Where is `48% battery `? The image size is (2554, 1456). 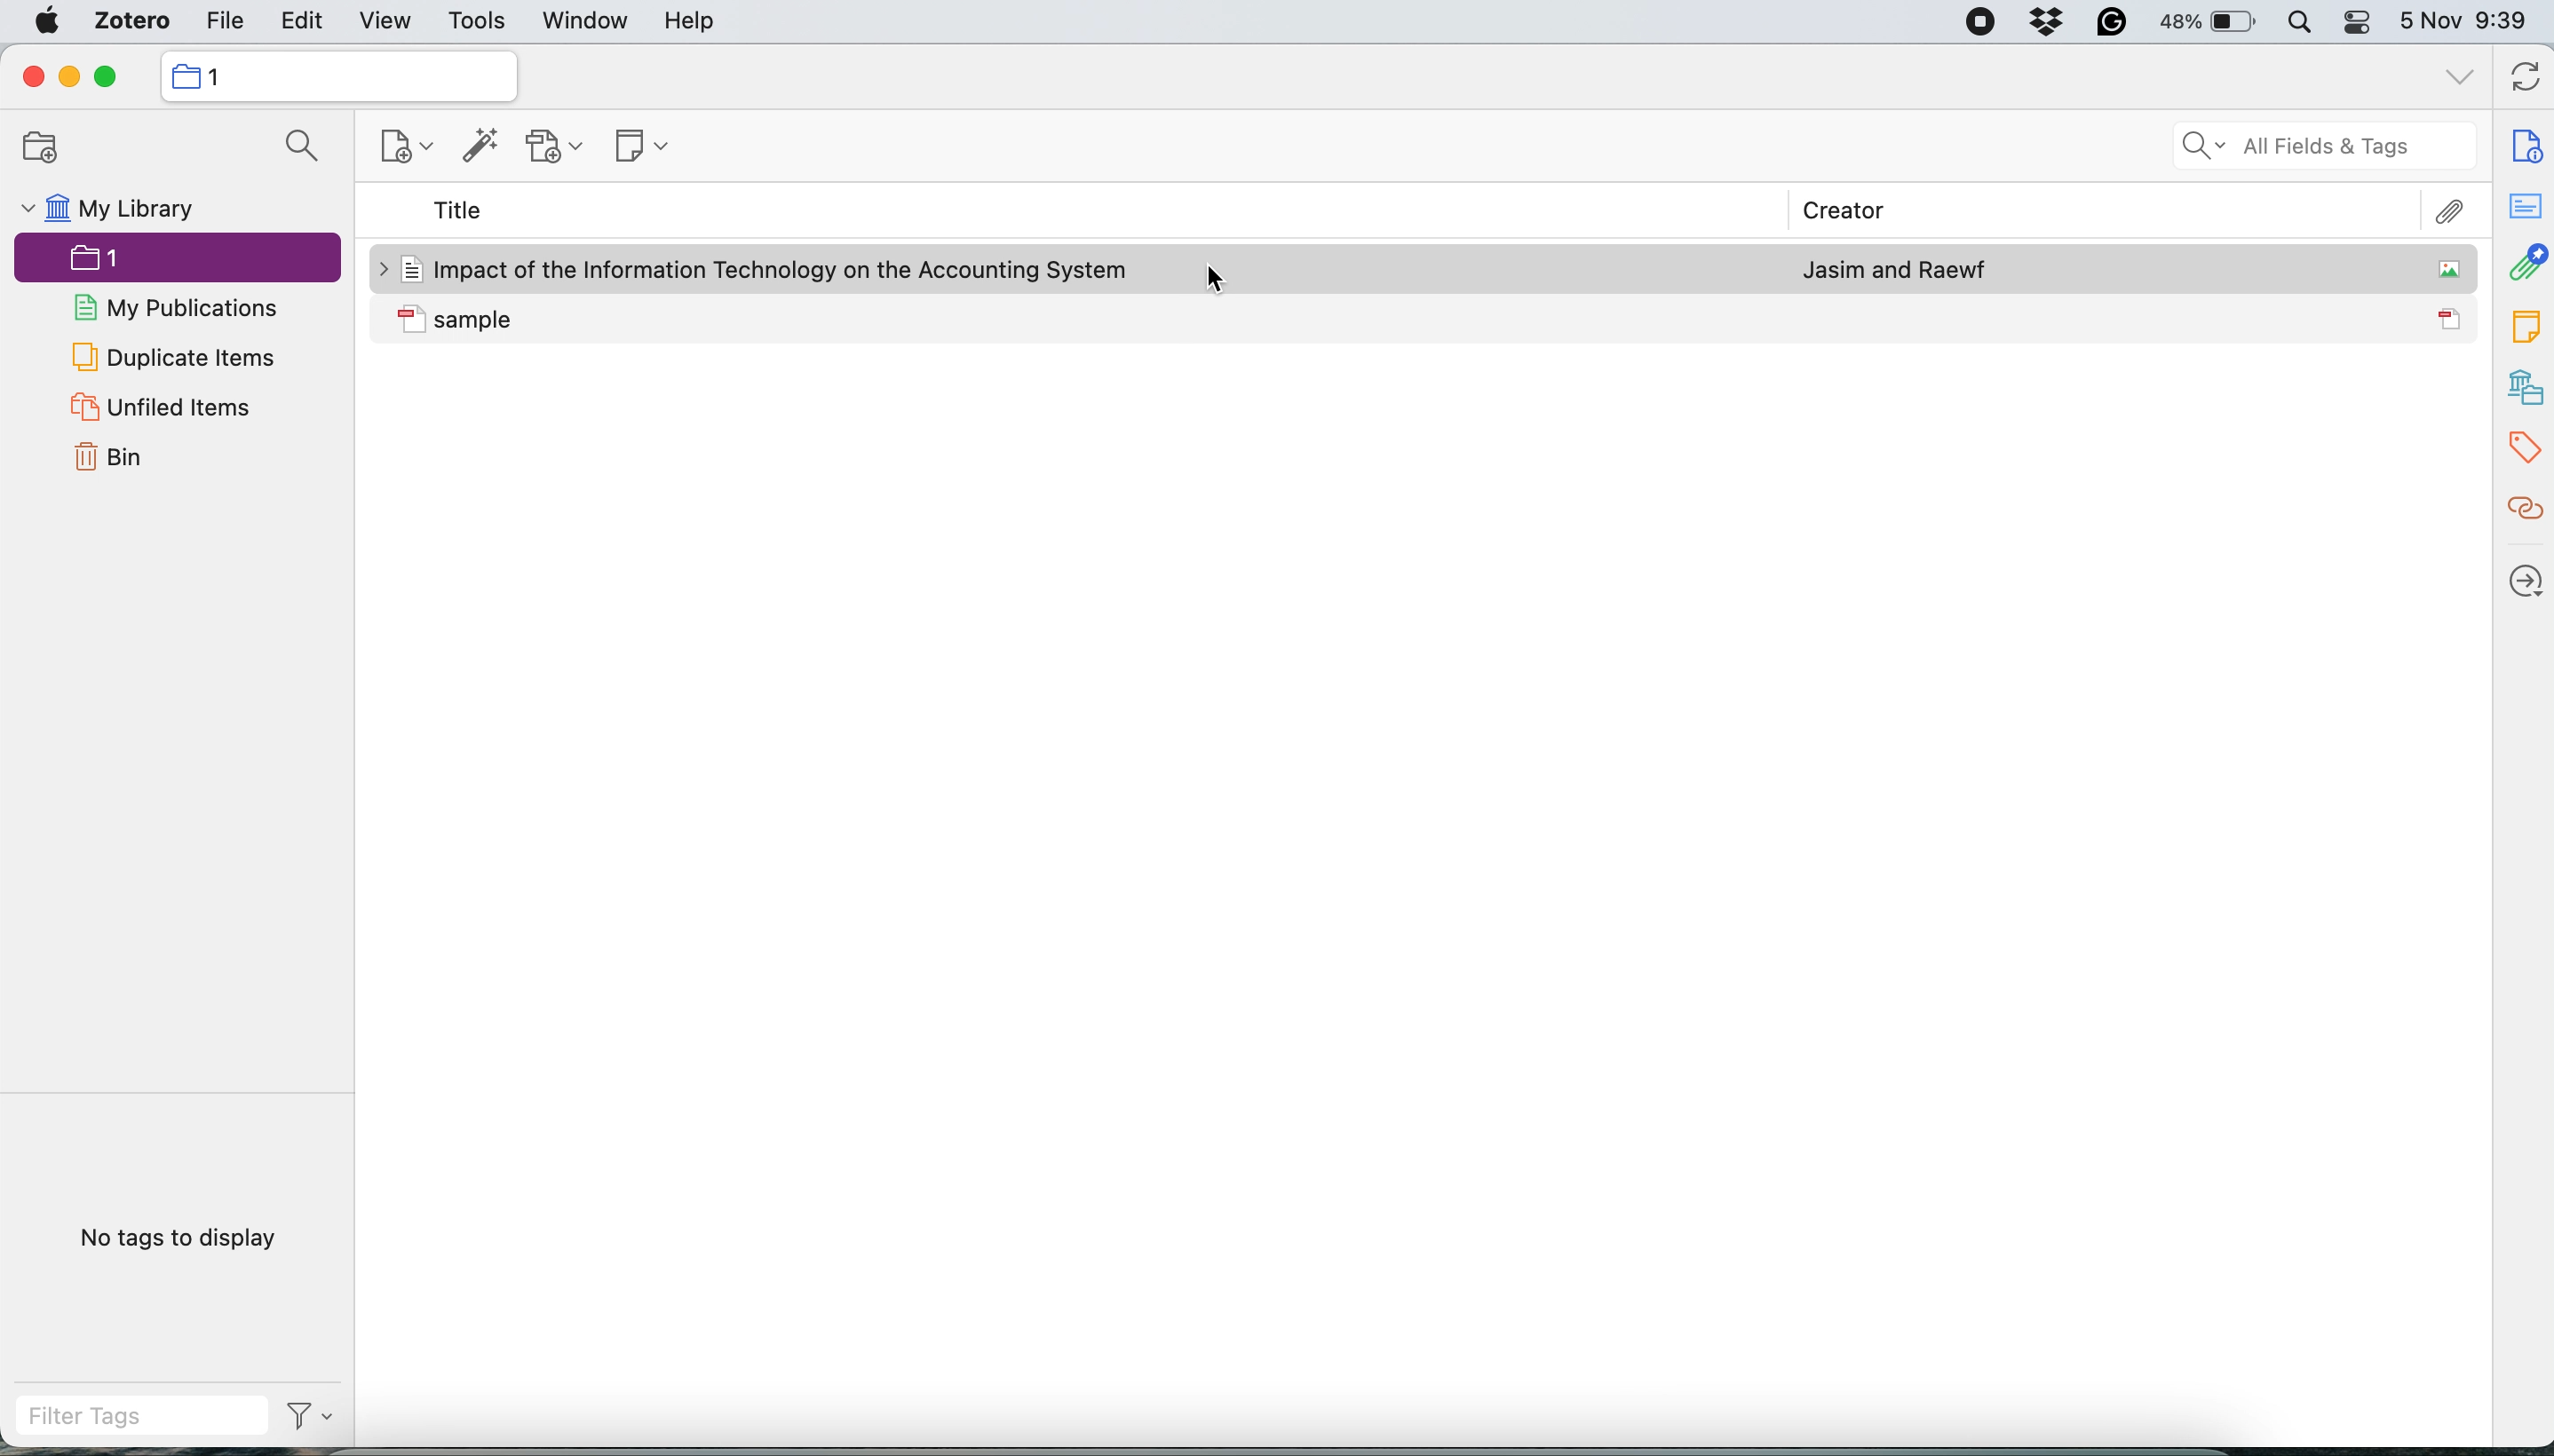
48% battery  is located at coordinates (2211, 23).